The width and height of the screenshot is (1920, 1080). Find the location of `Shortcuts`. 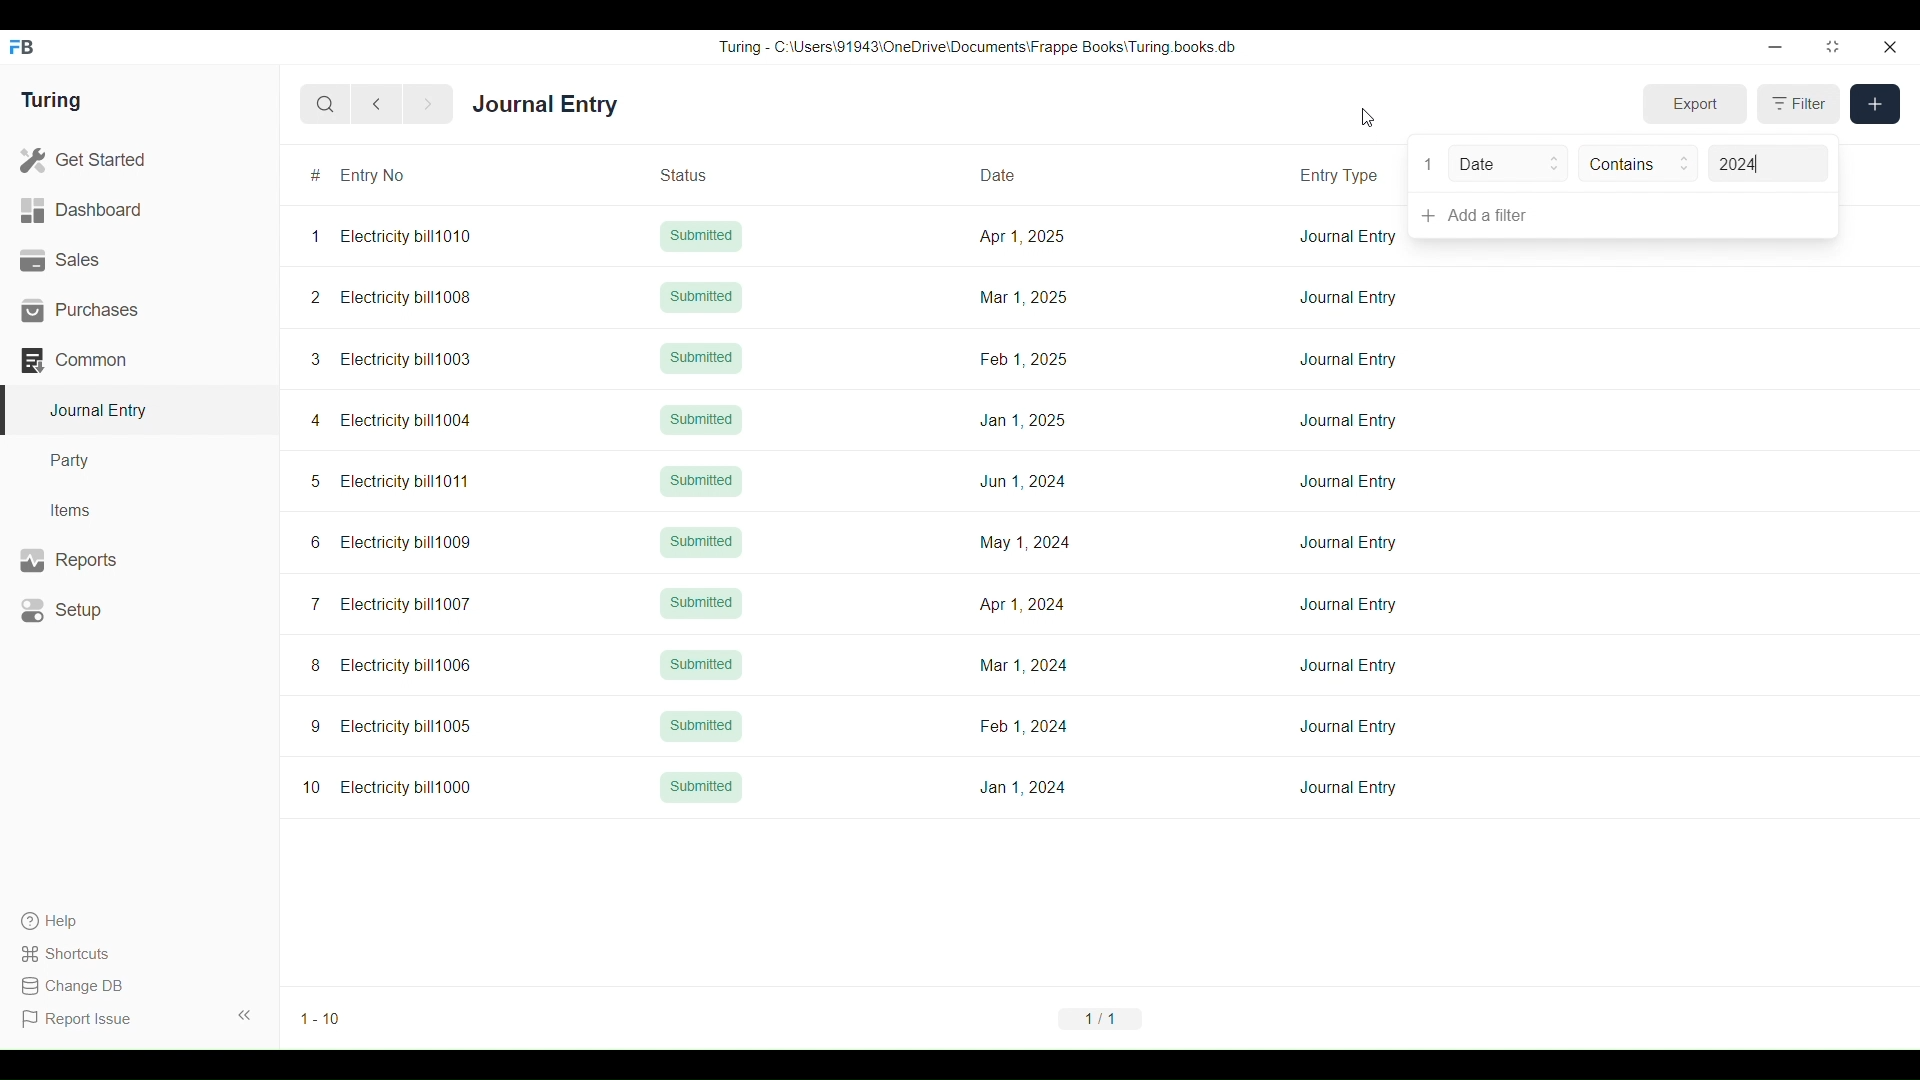

Shortcuts is located at coordinates (77, 954).